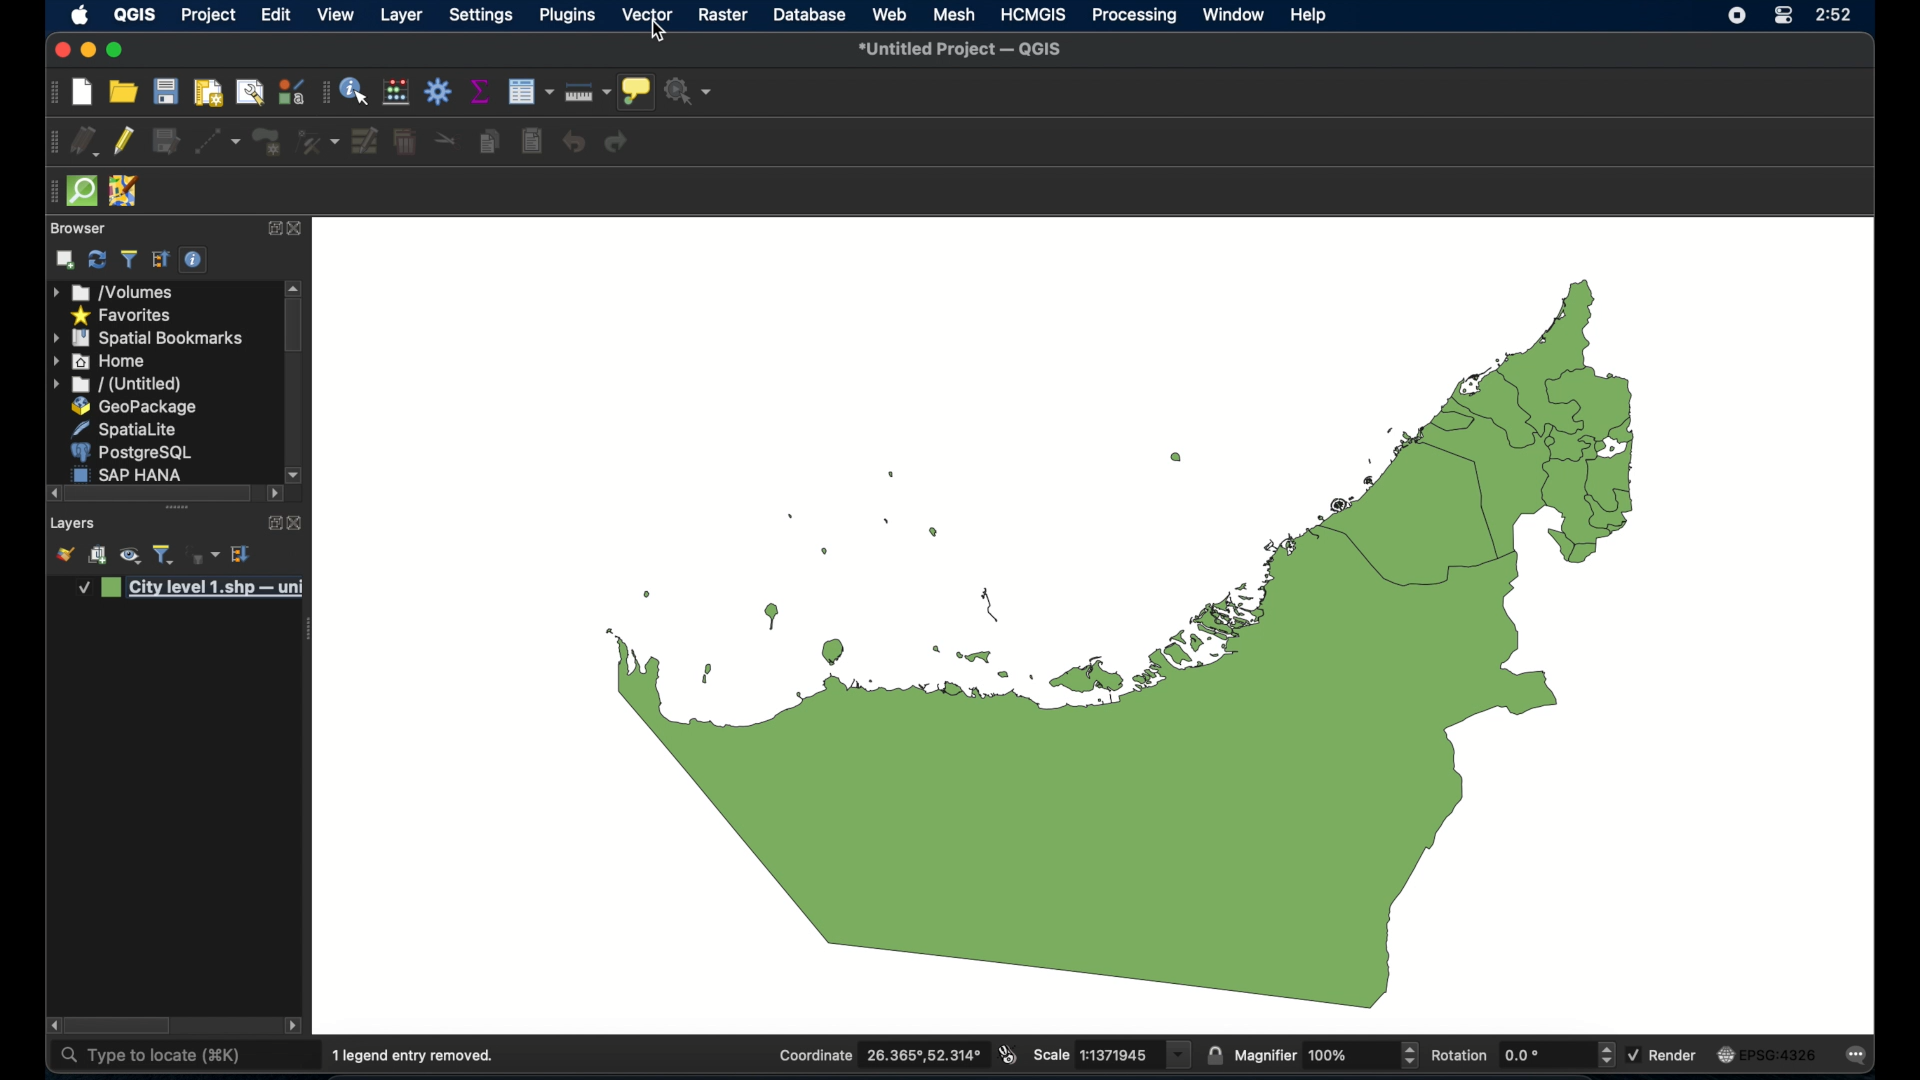 The image size is (1920, 1080). Describe the element at coordinates (193, 260) in the screenshot. I see `enable/disable properties widget` at that location.